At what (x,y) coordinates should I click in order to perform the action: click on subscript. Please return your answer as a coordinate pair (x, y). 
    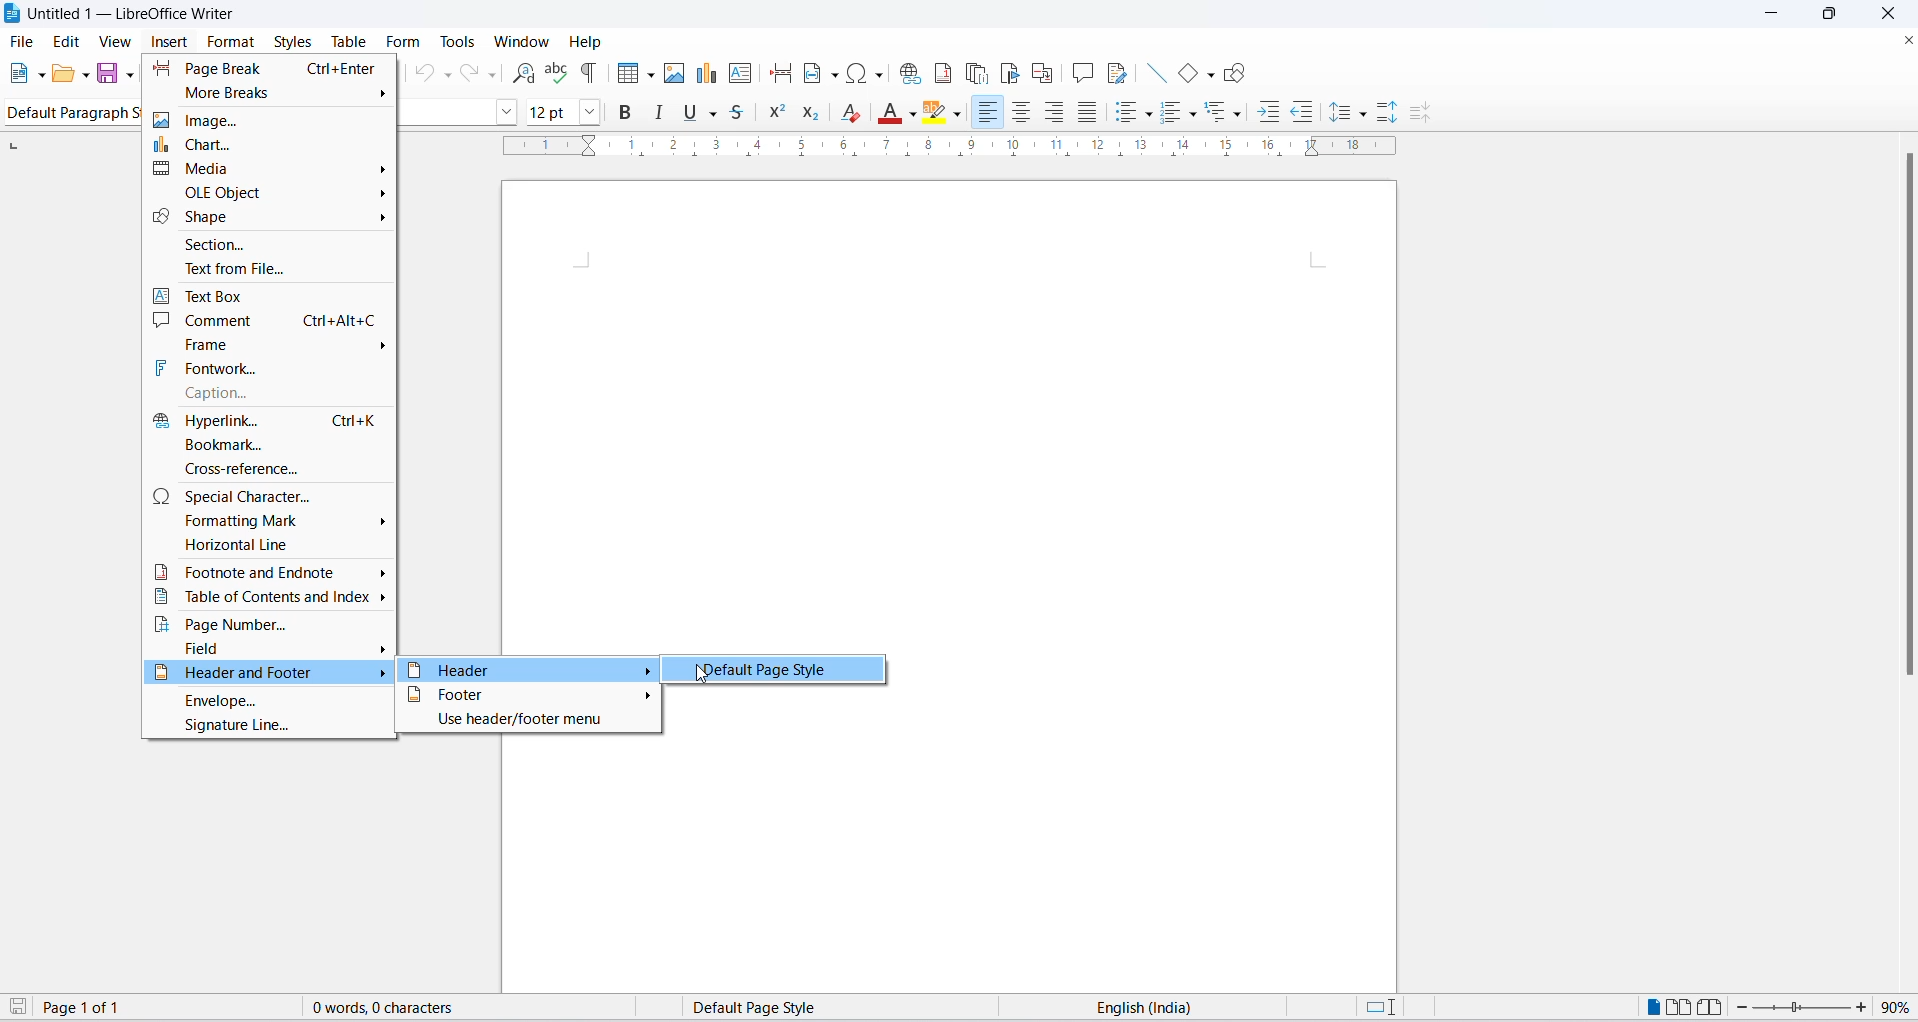
    Looking at the image, I should click on (819, 115).